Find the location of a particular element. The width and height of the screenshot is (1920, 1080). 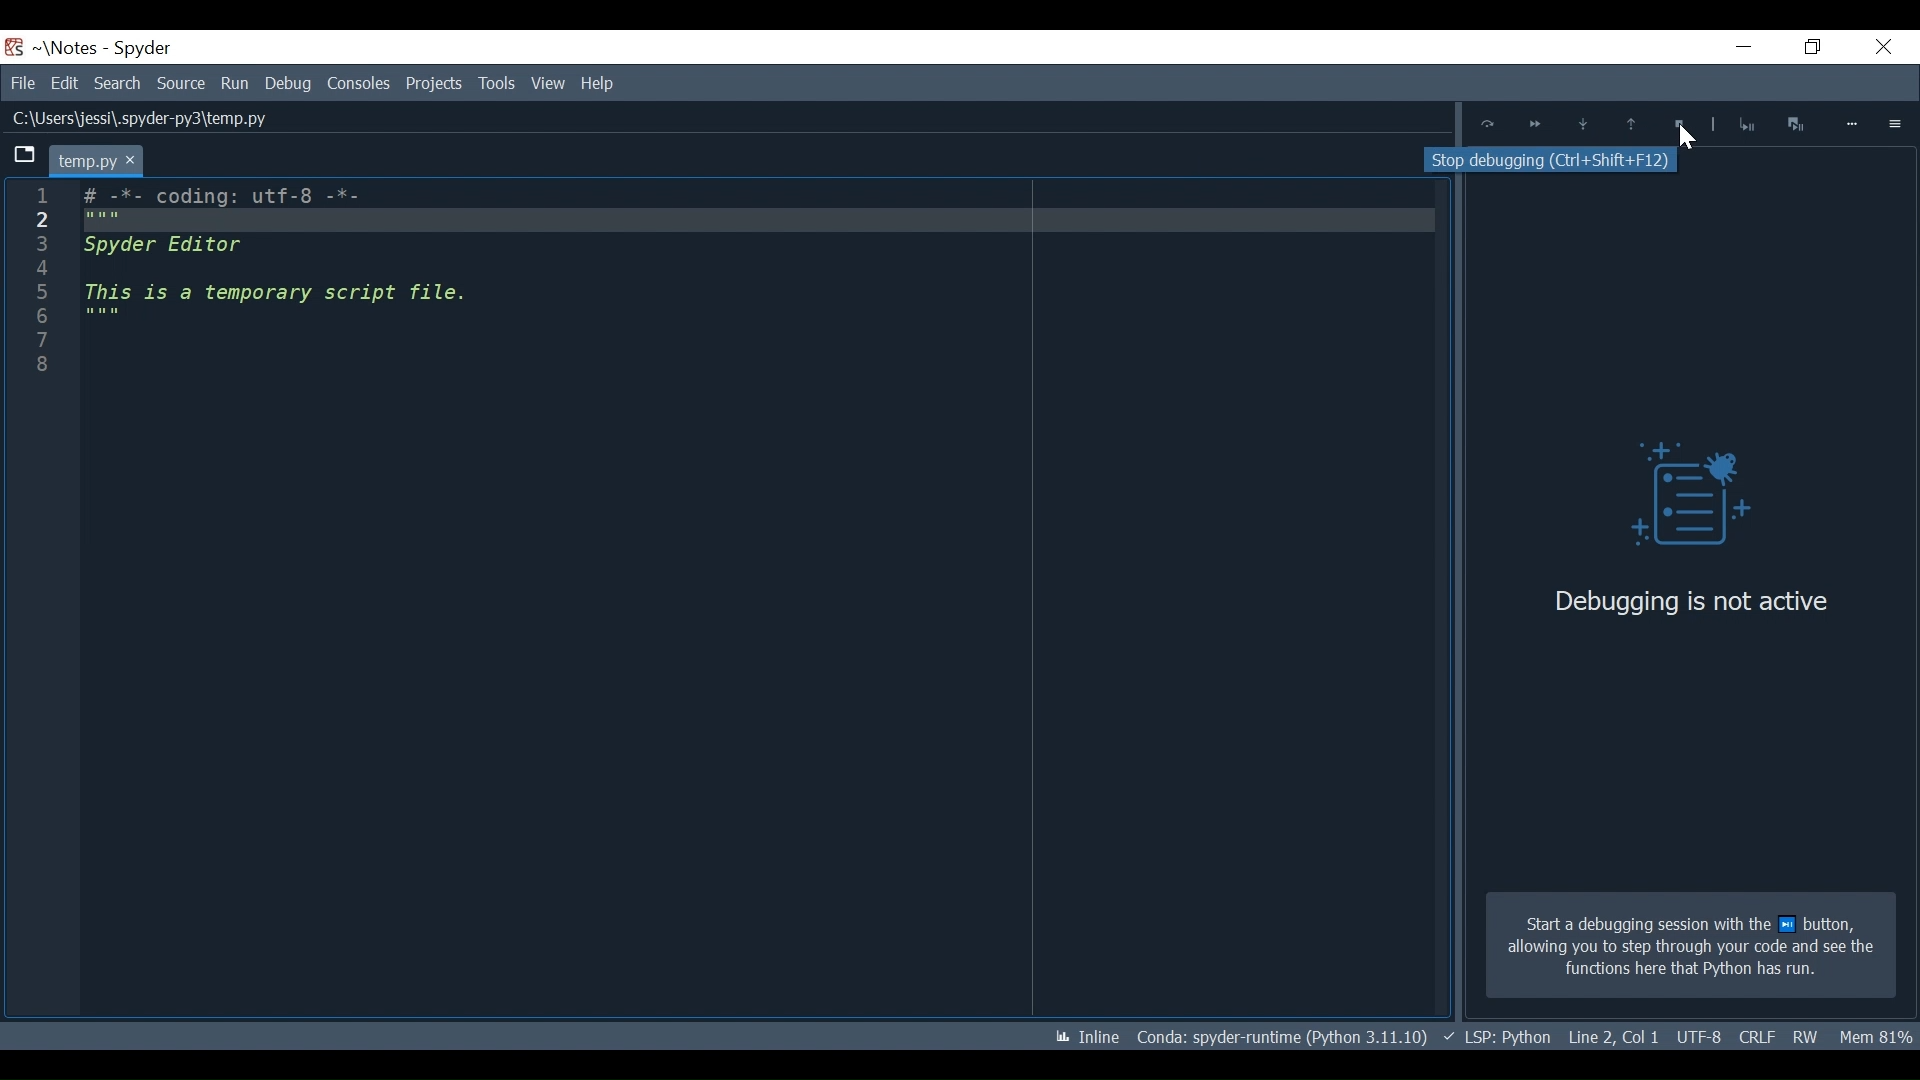

Tools is located at coordinates (436, 83).